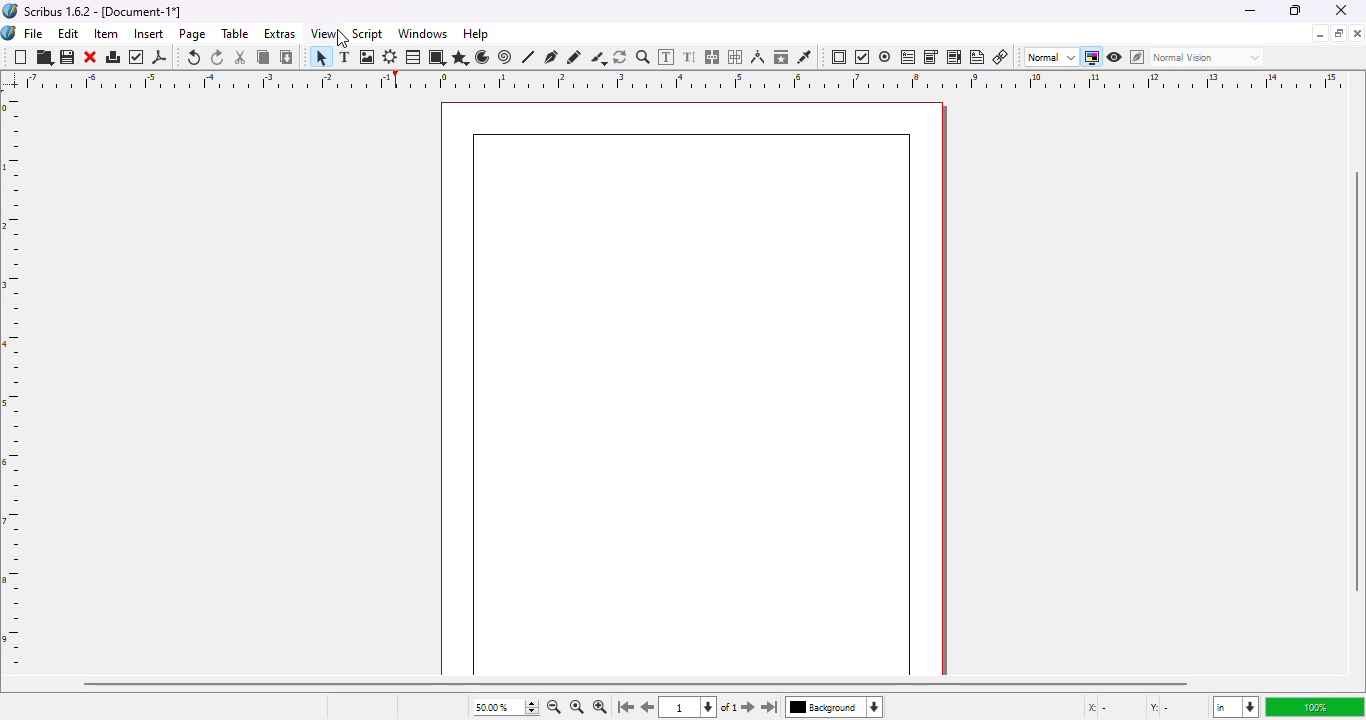 This screenshot has width=1366, height=720. What do you see at coordinates (1234, 708) in the screenshot?
I see `in` at bounding box center [1234, 708].